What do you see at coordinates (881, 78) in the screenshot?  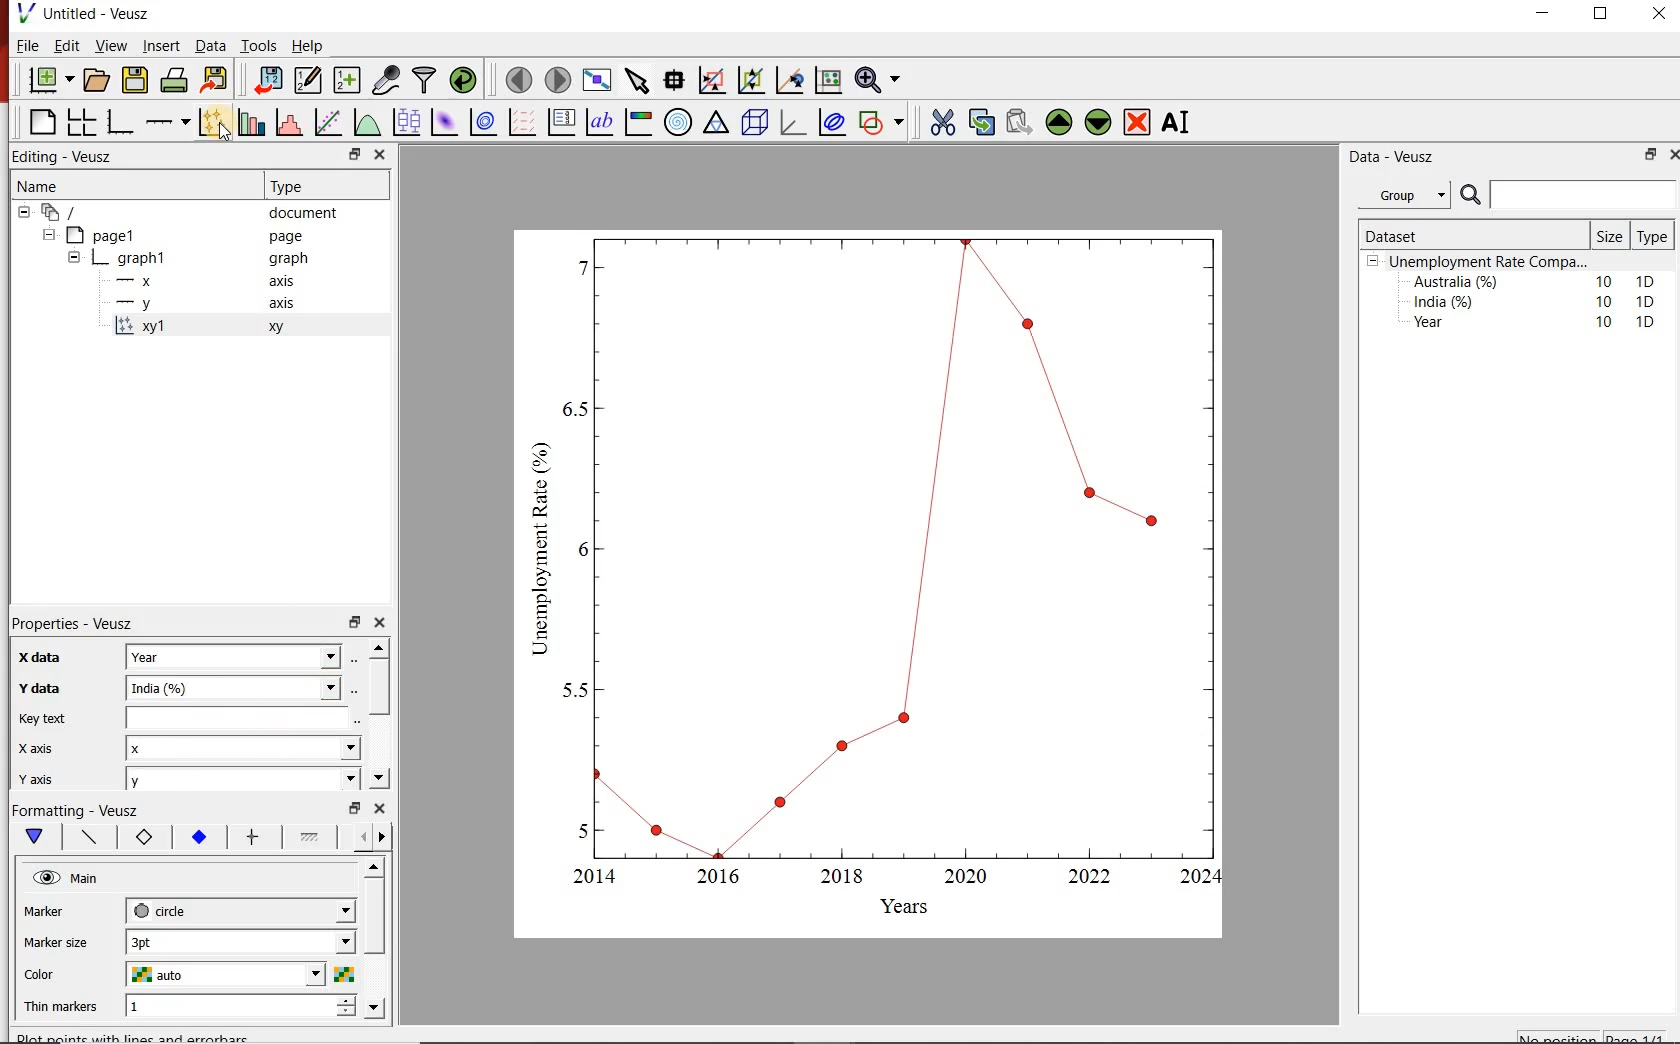 I see `zoom funtions` at bounding box center [881, 78].